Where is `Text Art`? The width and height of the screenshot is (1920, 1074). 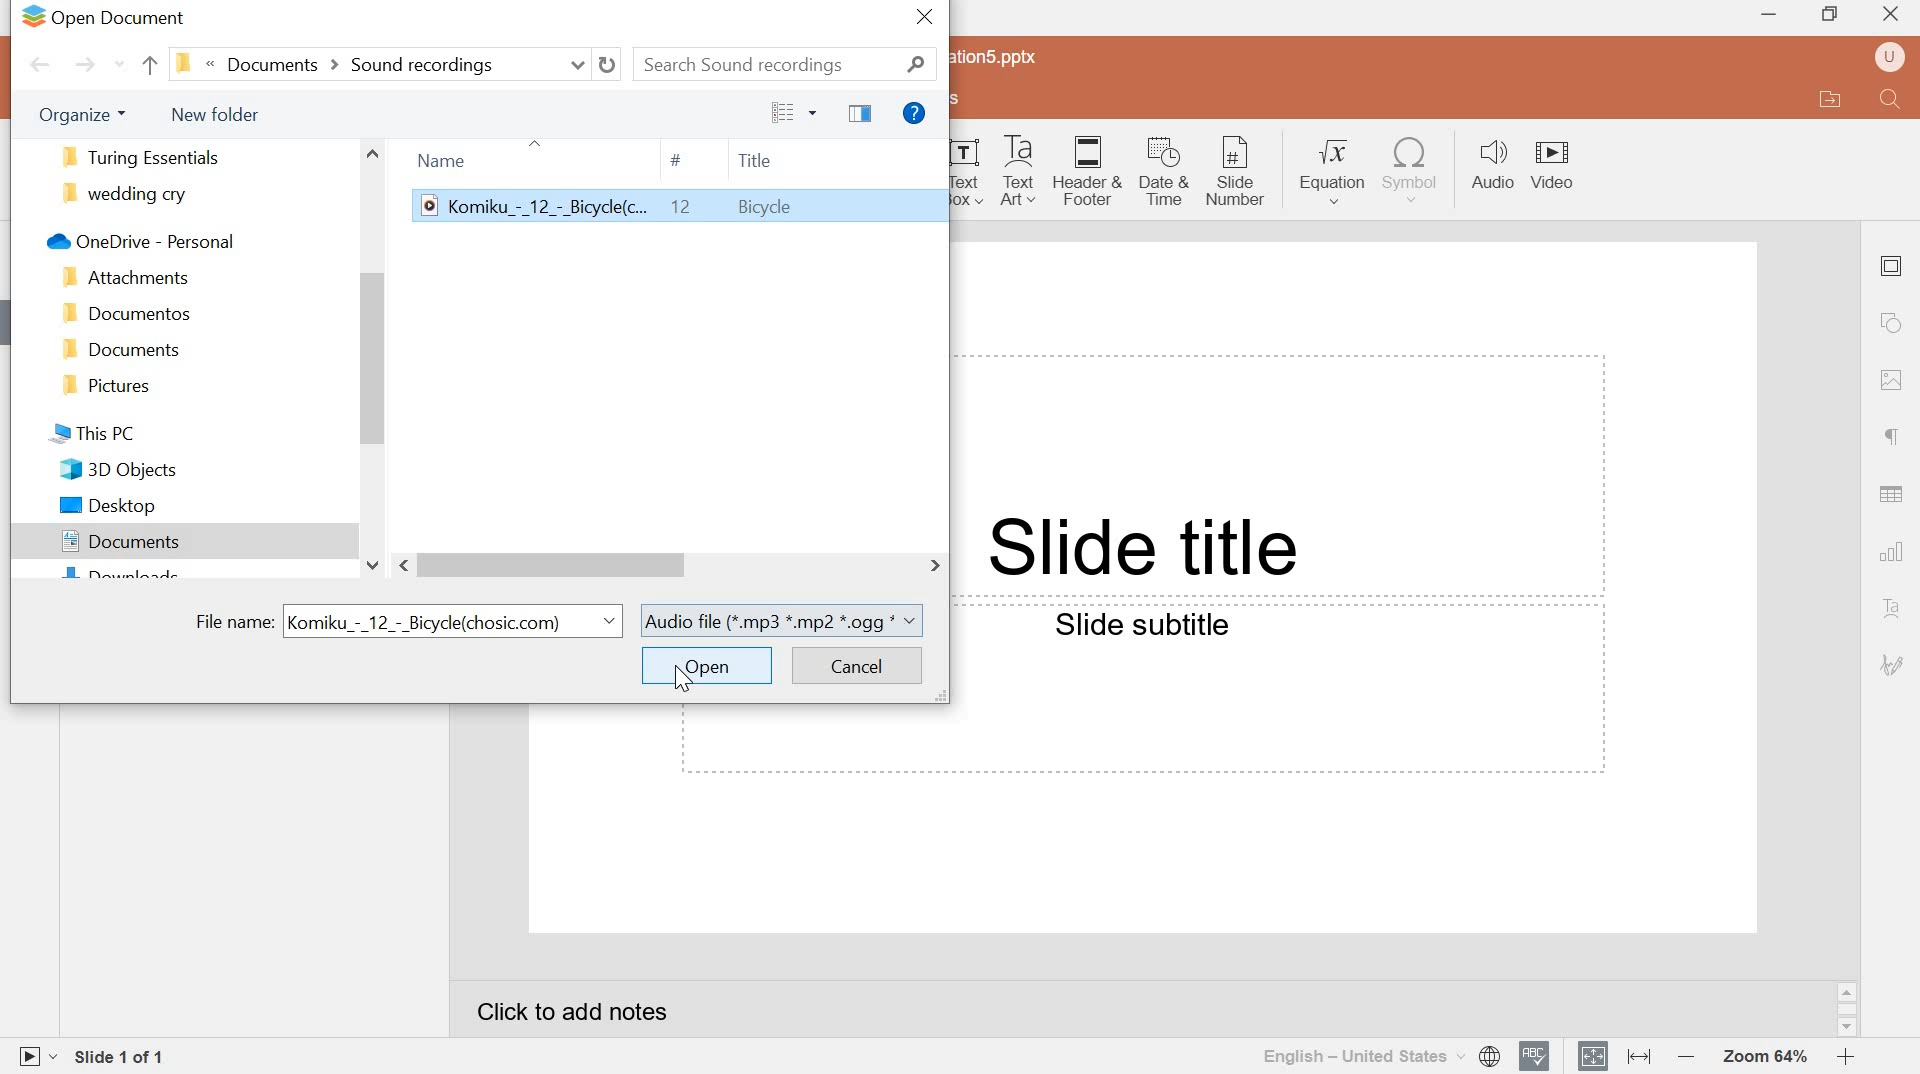
Text Art is located at coordinates (1023, 171).